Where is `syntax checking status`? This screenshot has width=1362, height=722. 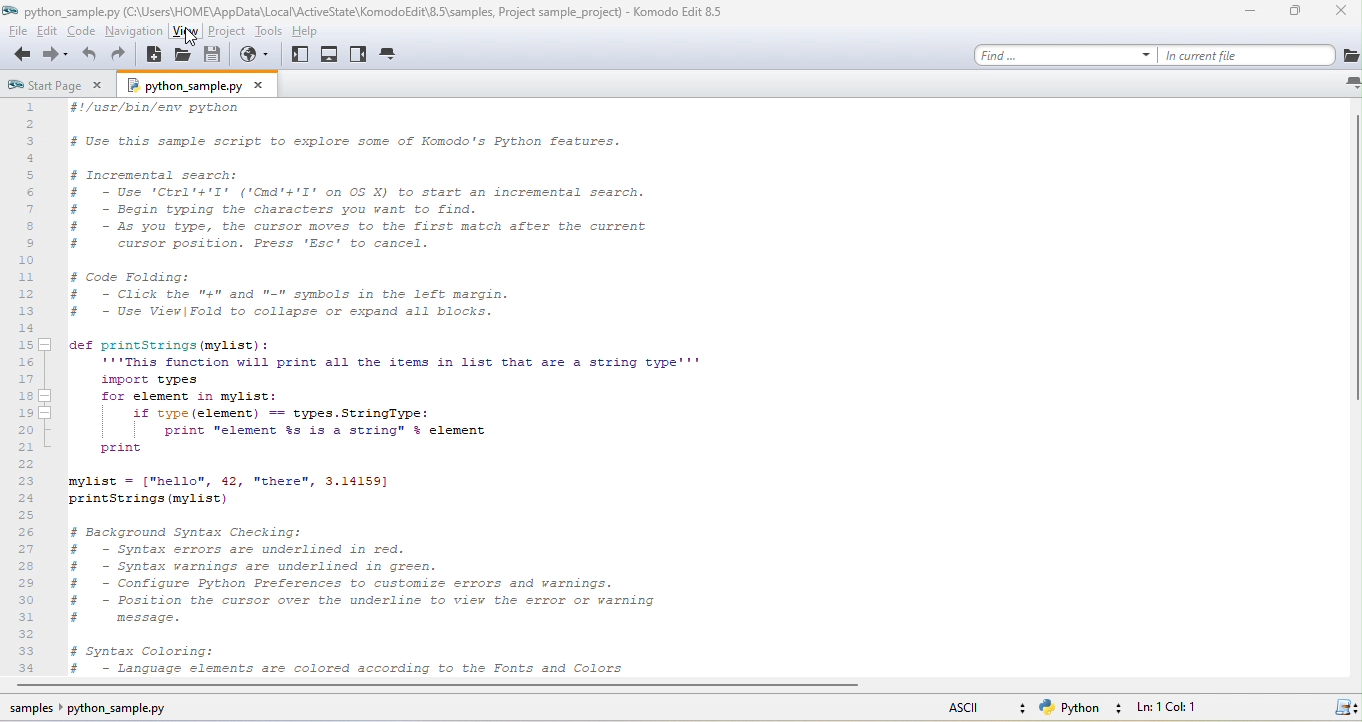
syntax checking status is located at coordinates (1342, 708).